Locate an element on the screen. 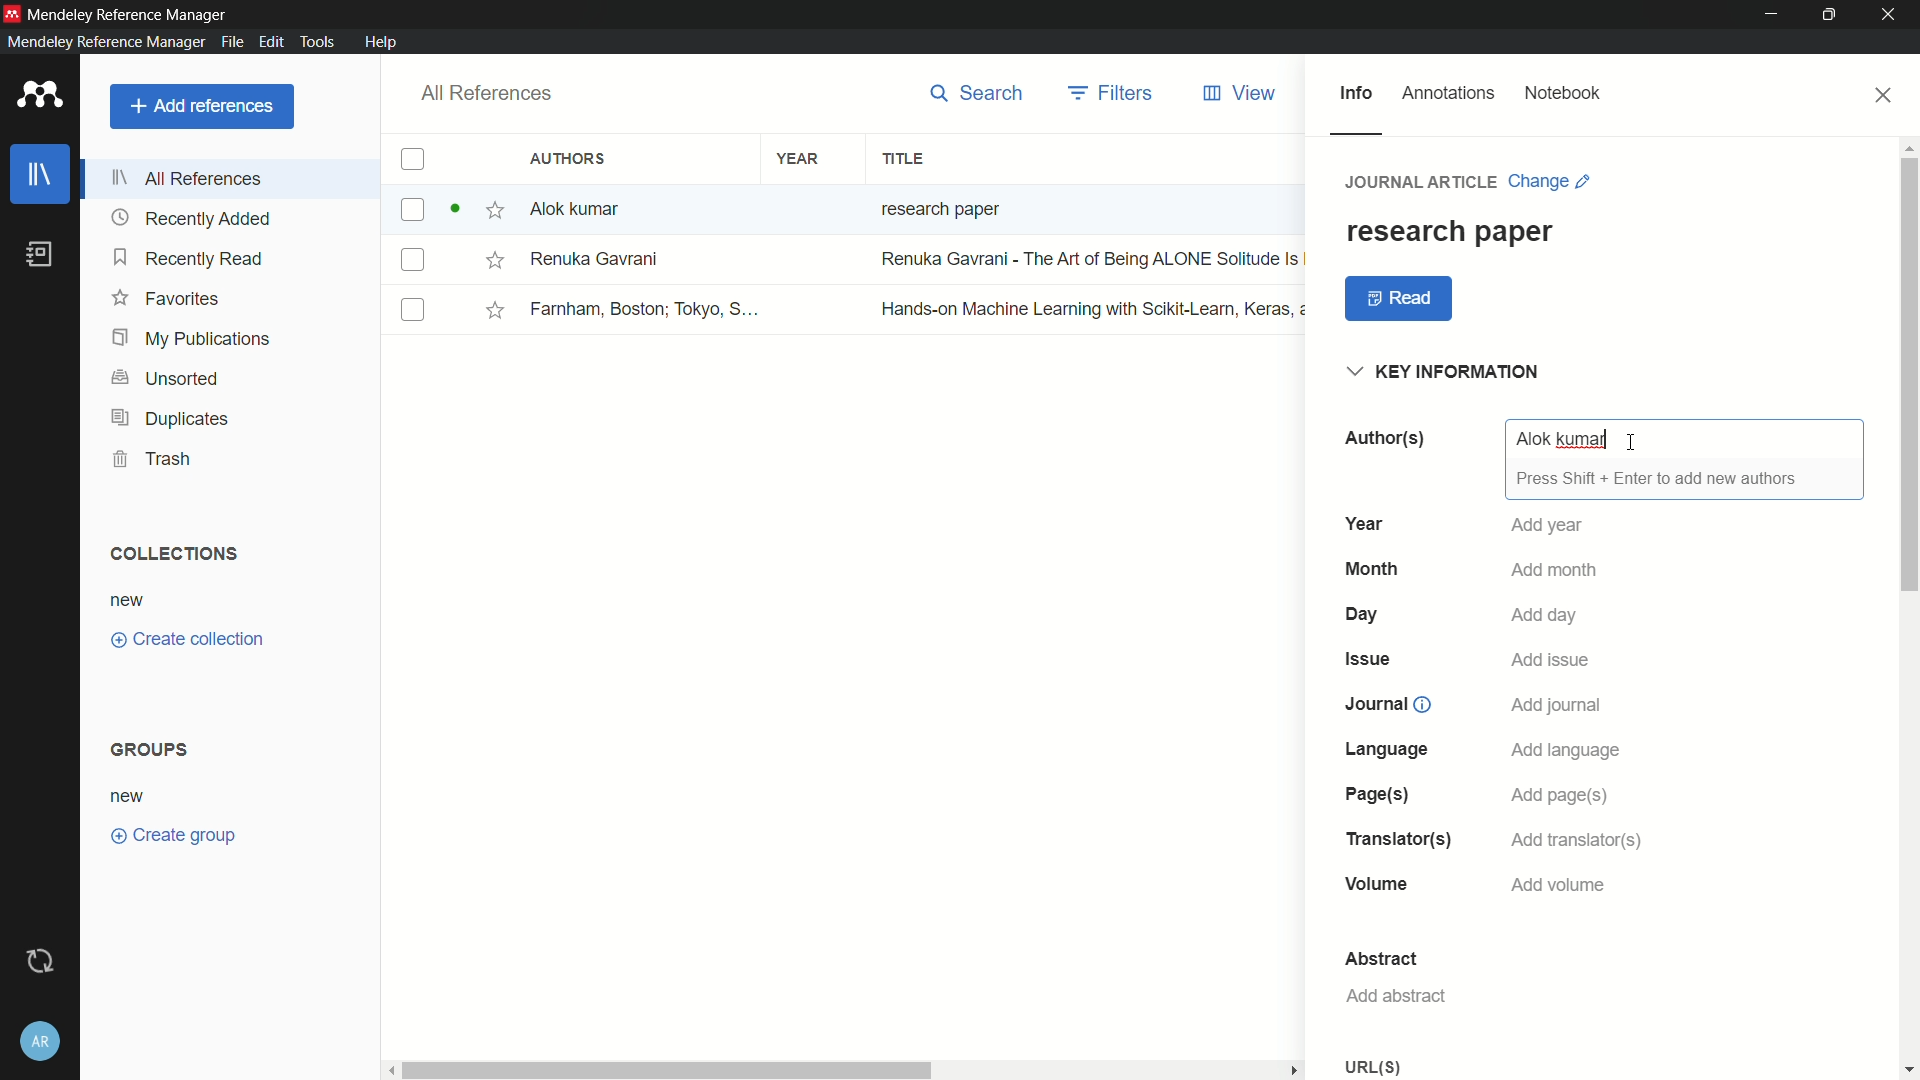 Image resolution: width=1920 pixels, height=1080 pixels. new is located at coordinates (129, 798).